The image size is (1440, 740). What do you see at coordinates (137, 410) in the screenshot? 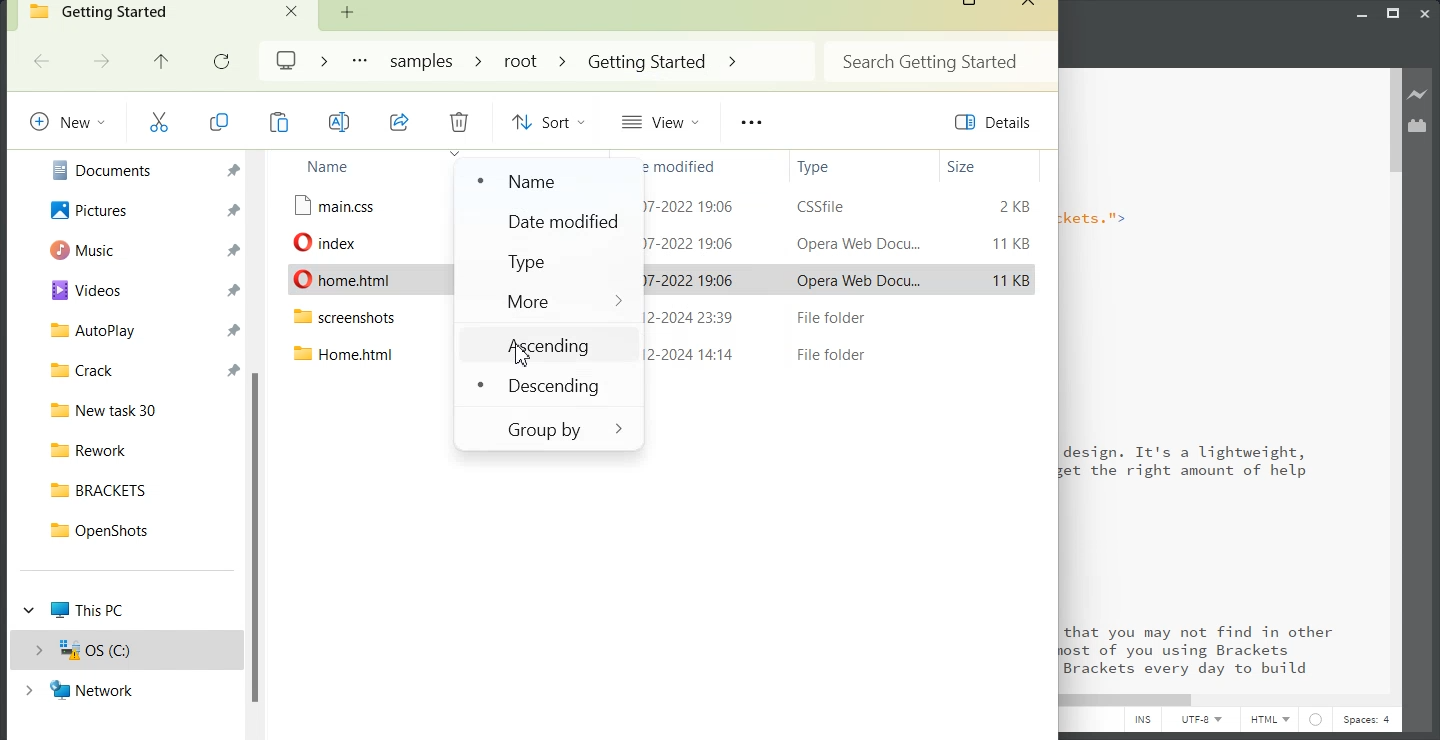
I see `New task 30 File` at bounding box center [137, 410].